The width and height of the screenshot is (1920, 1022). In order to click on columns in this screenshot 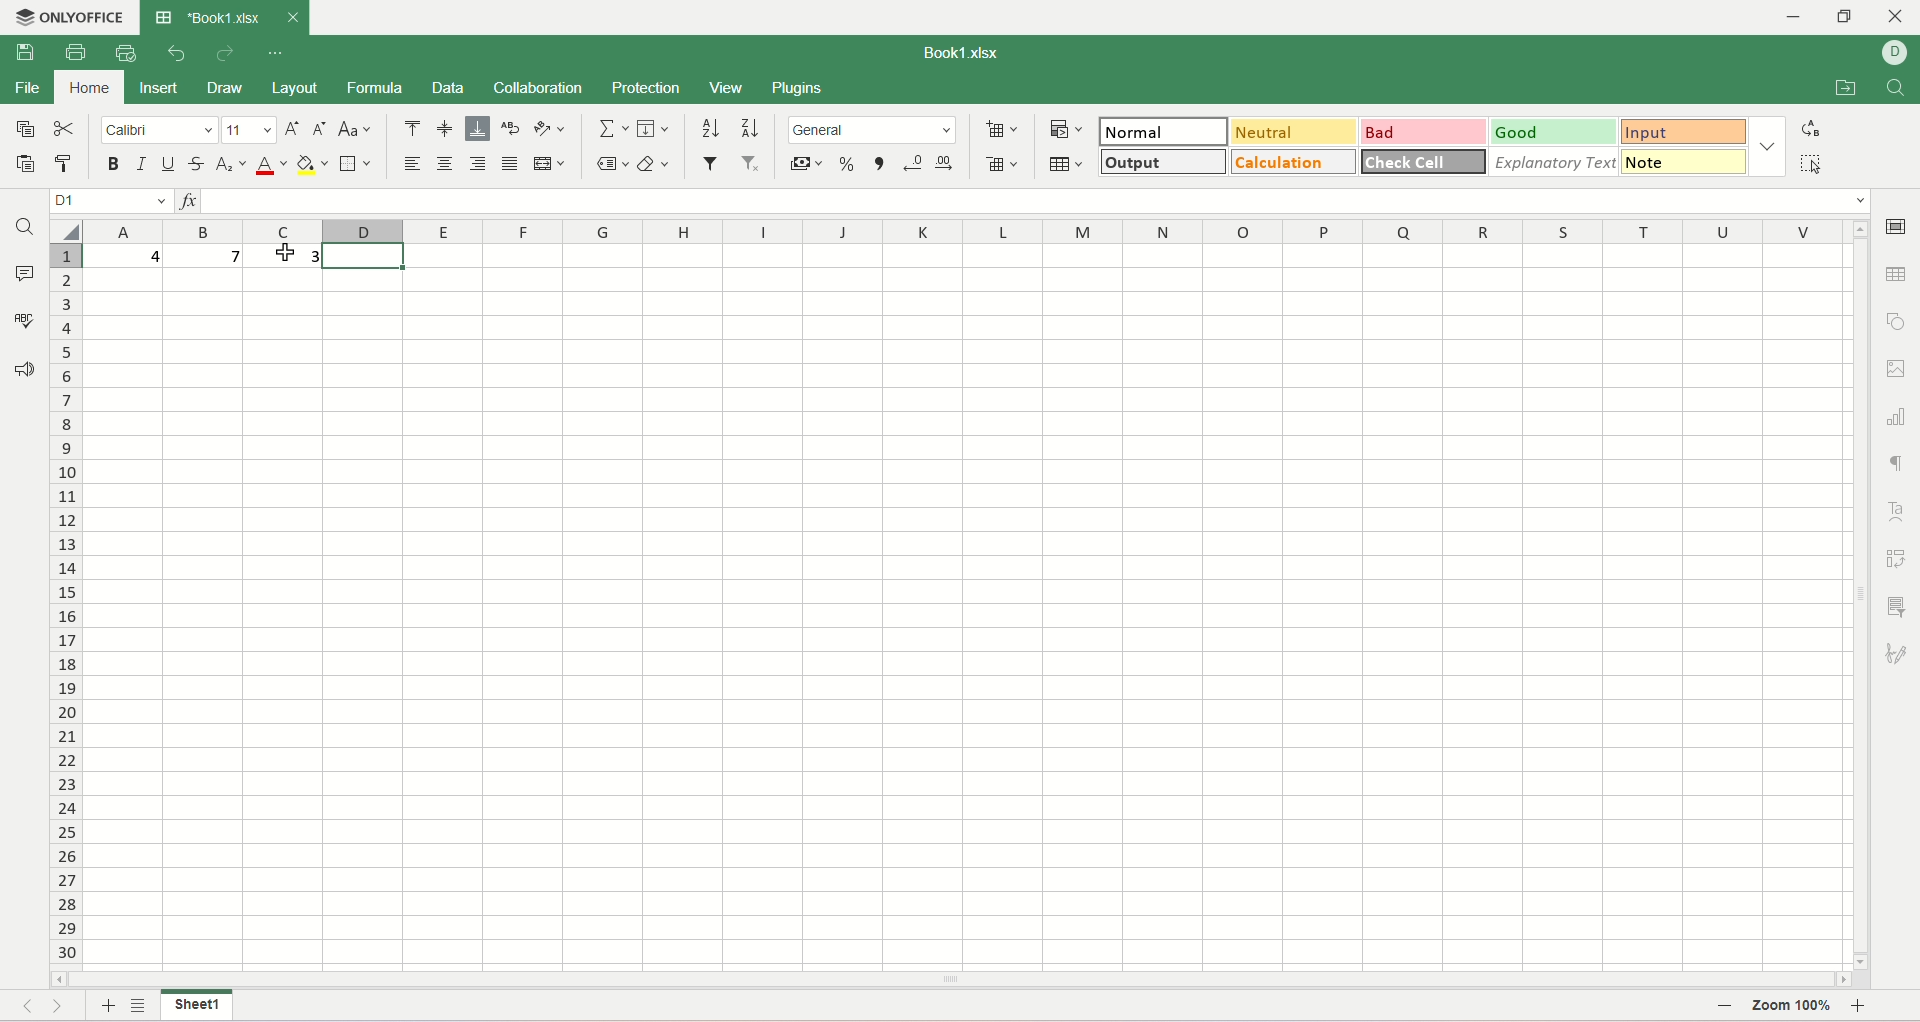, I will do `click(967, 231)`.